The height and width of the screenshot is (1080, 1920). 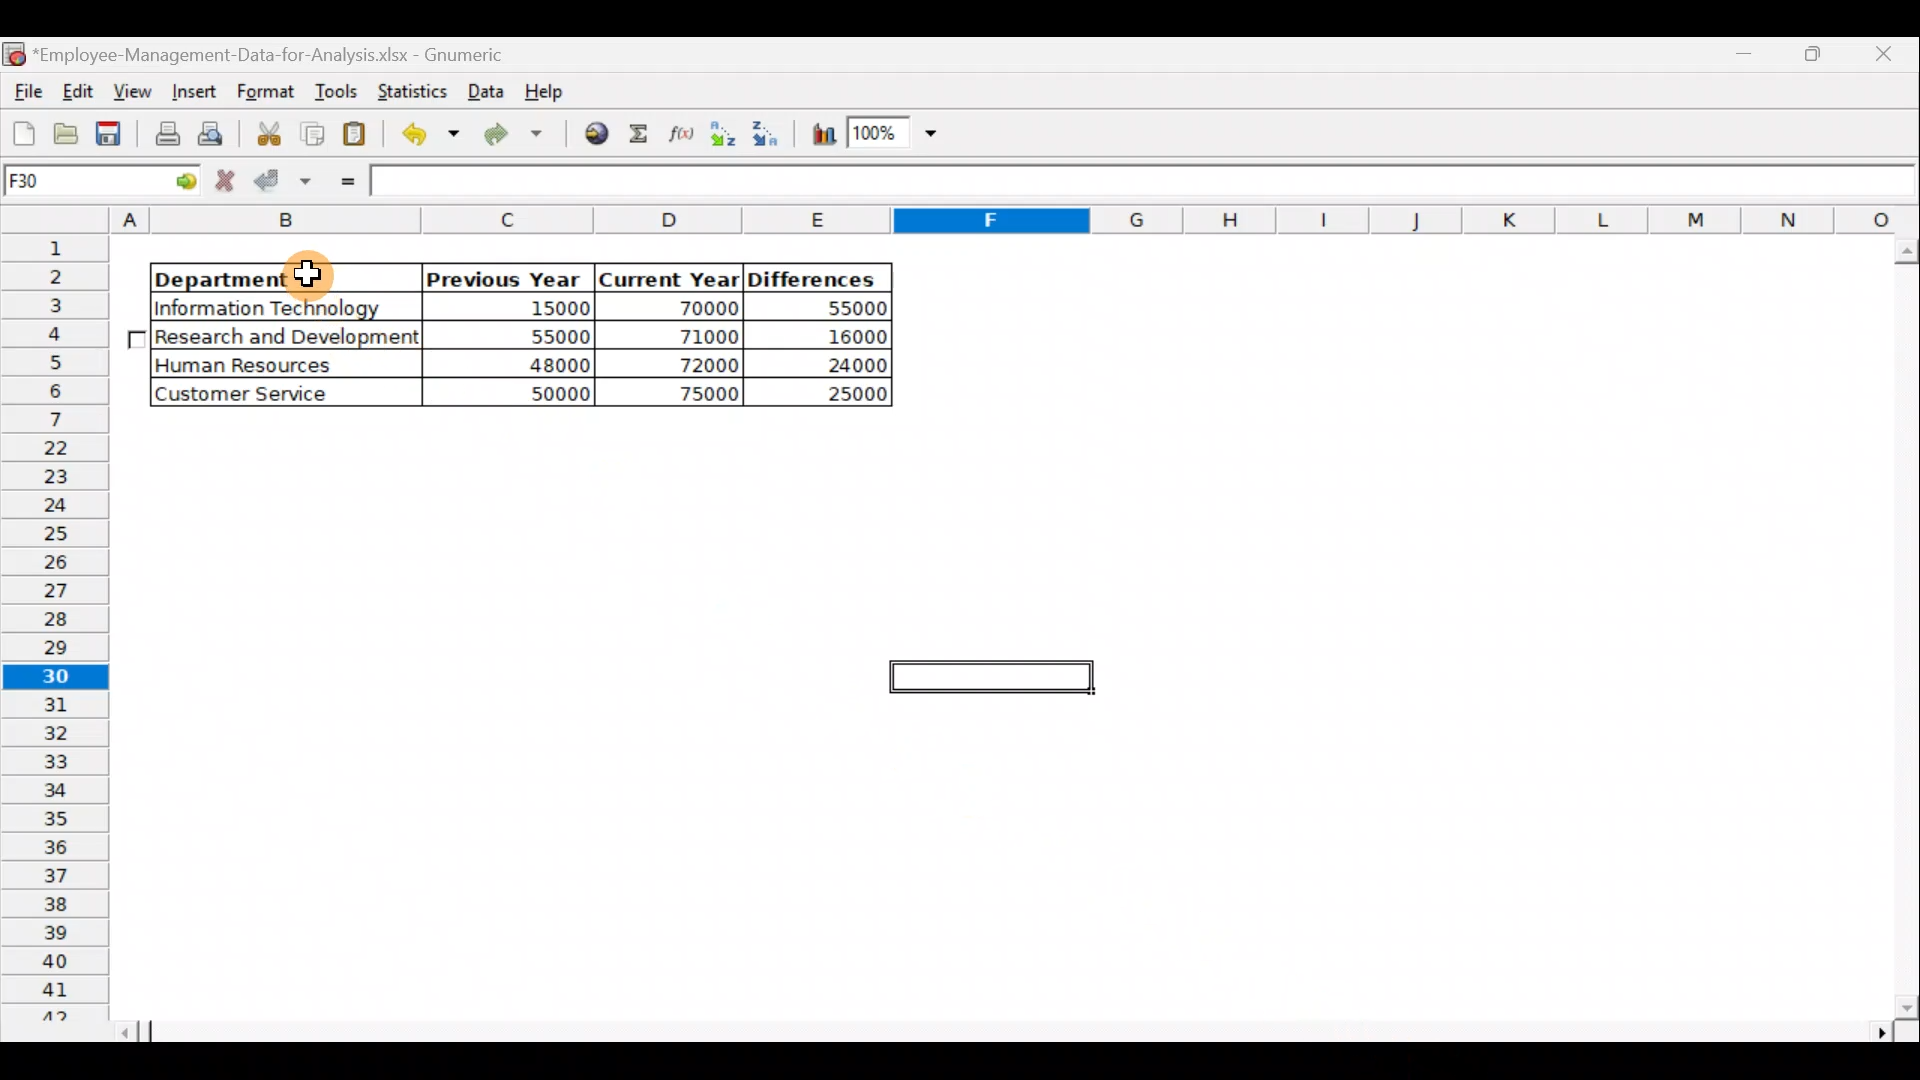 I want to click on Close, so click(x=1885, y=57).